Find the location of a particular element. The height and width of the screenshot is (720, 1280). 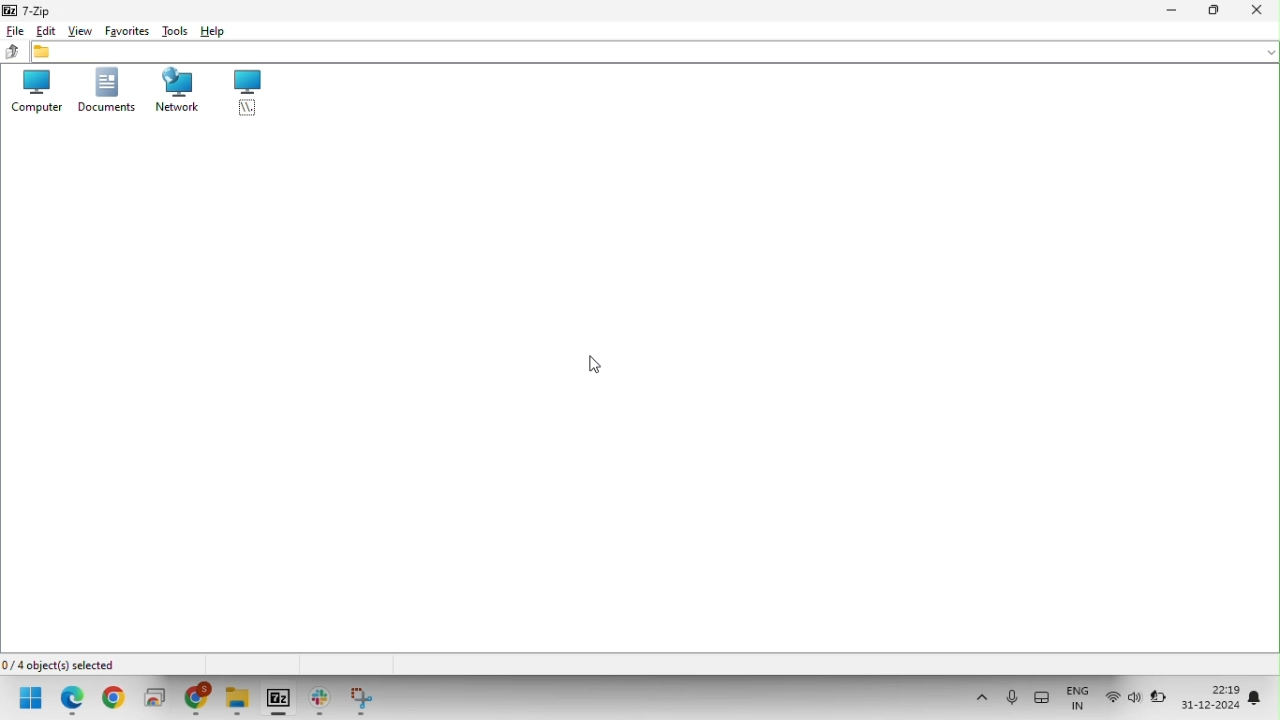

file explorer is located at coordinates (239, 700).